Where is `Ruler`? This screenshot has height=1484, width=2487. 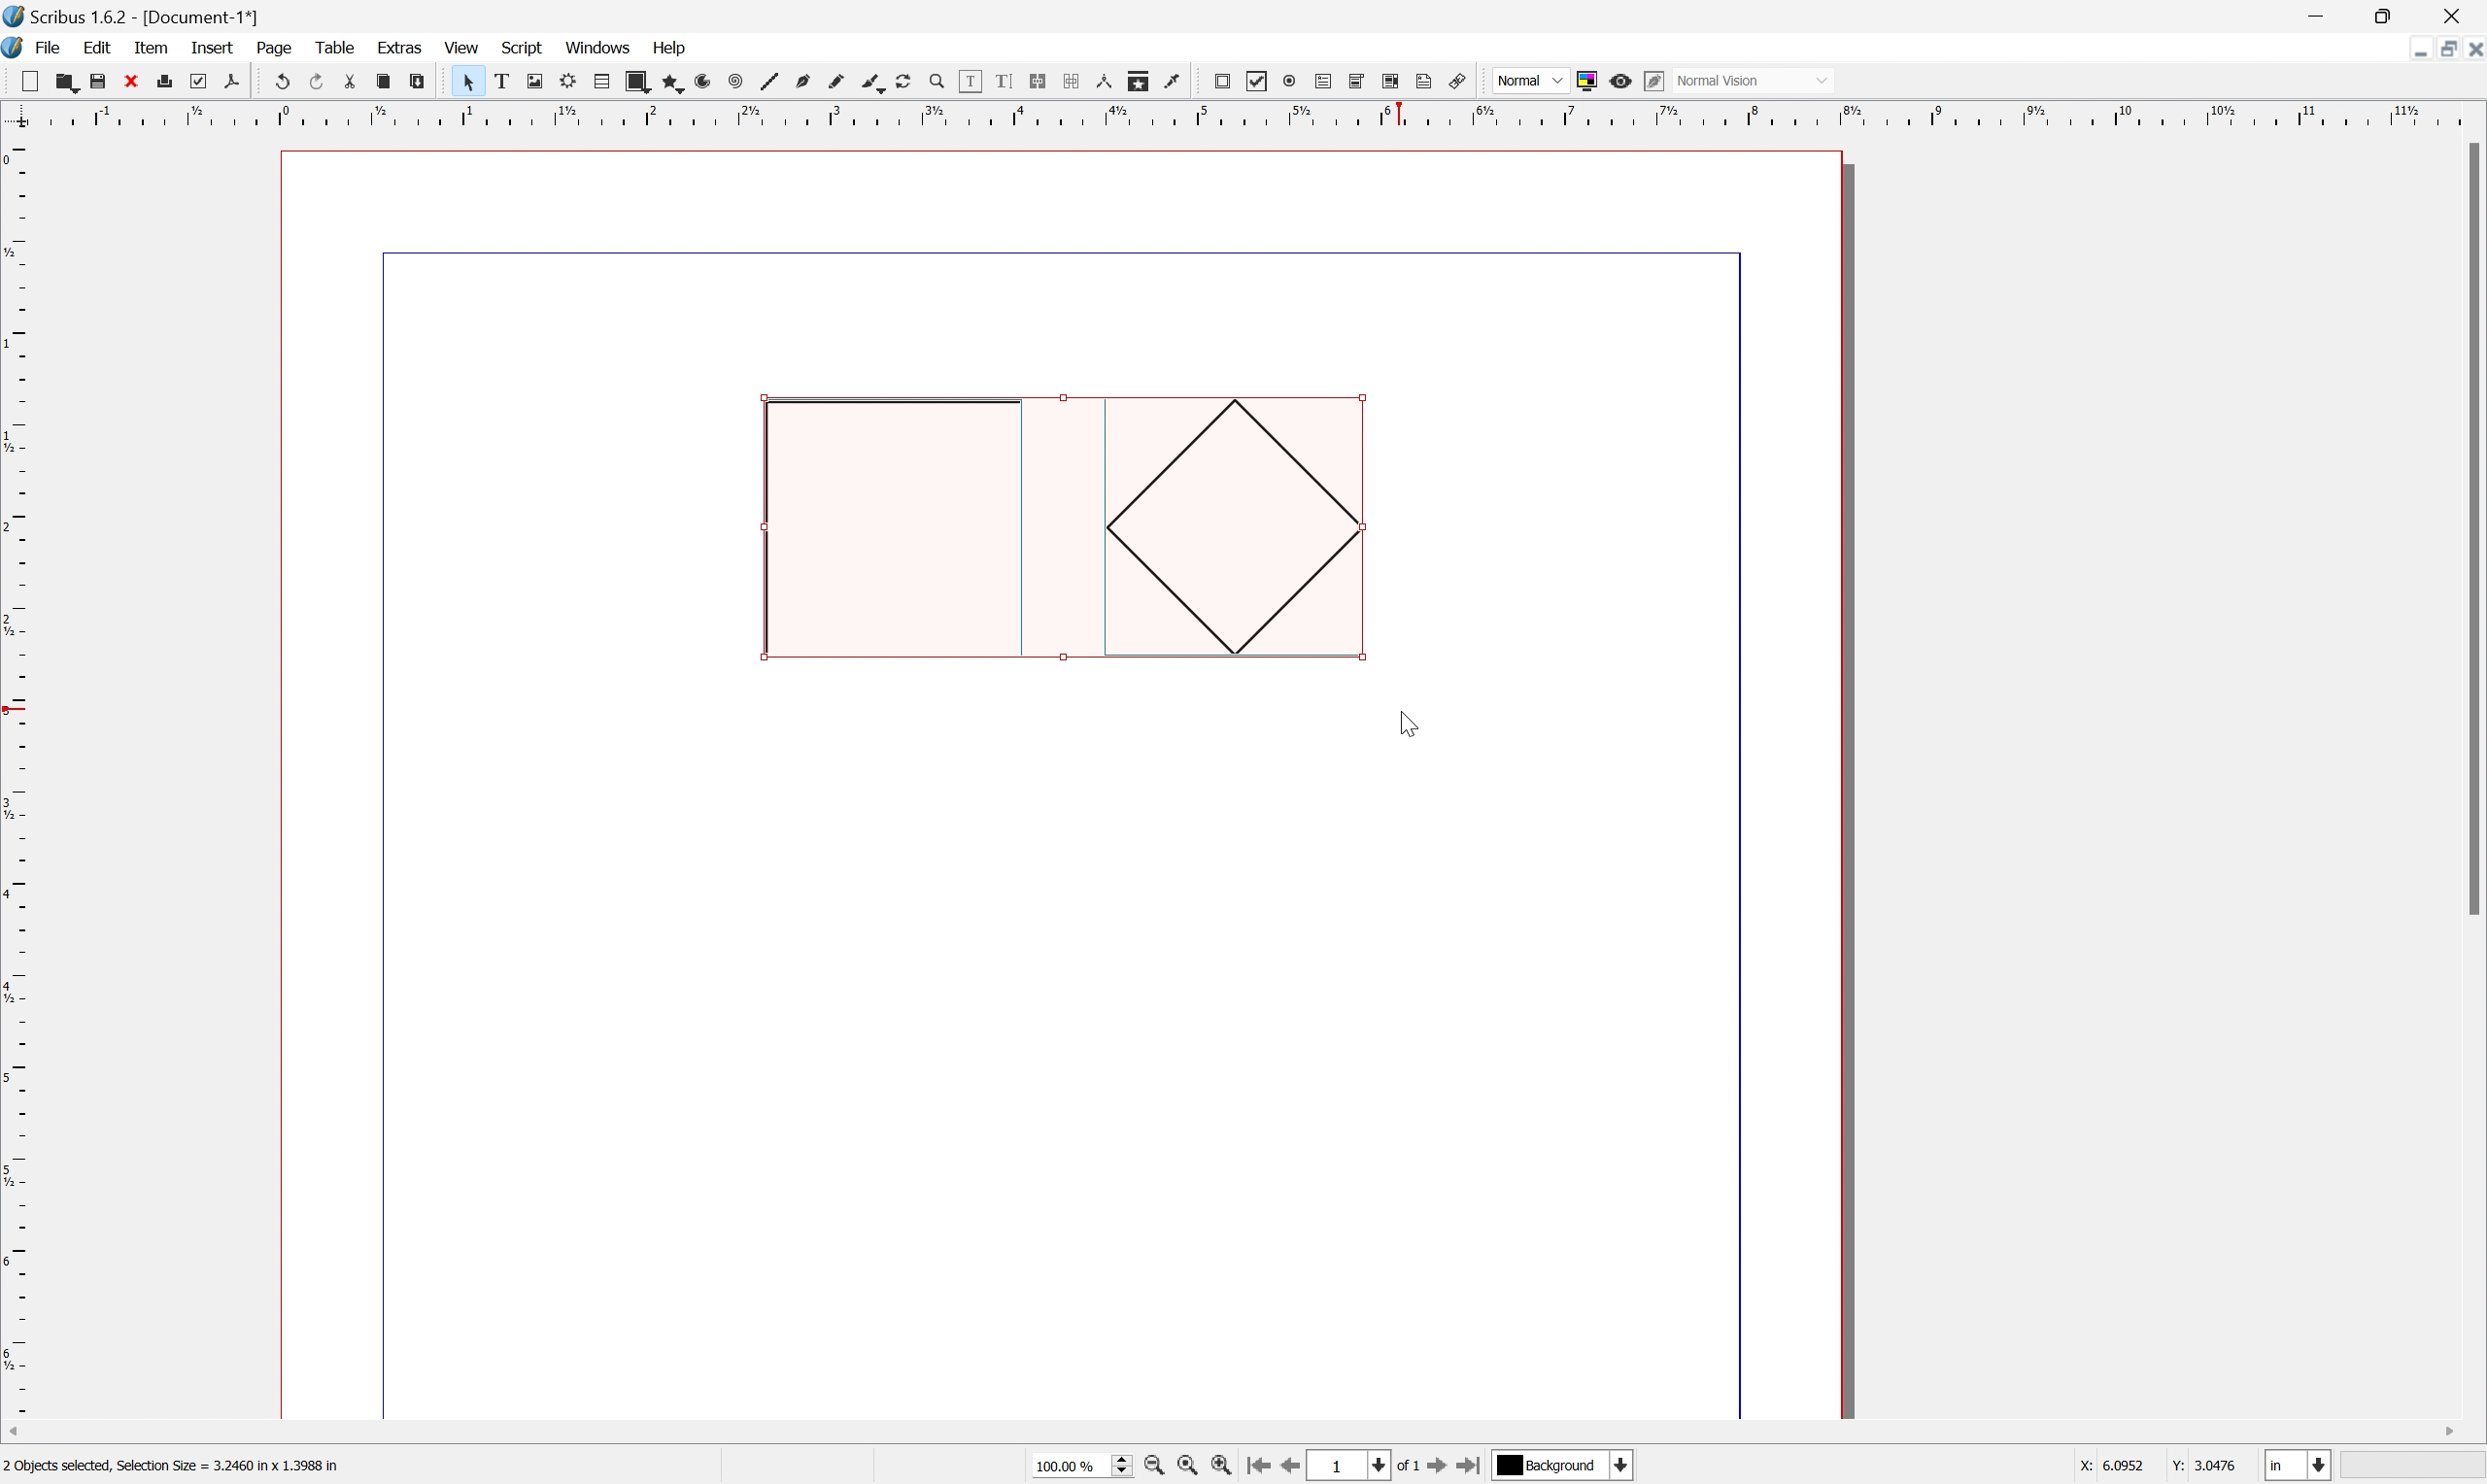 Ruler is located at coordinates (16, 772).